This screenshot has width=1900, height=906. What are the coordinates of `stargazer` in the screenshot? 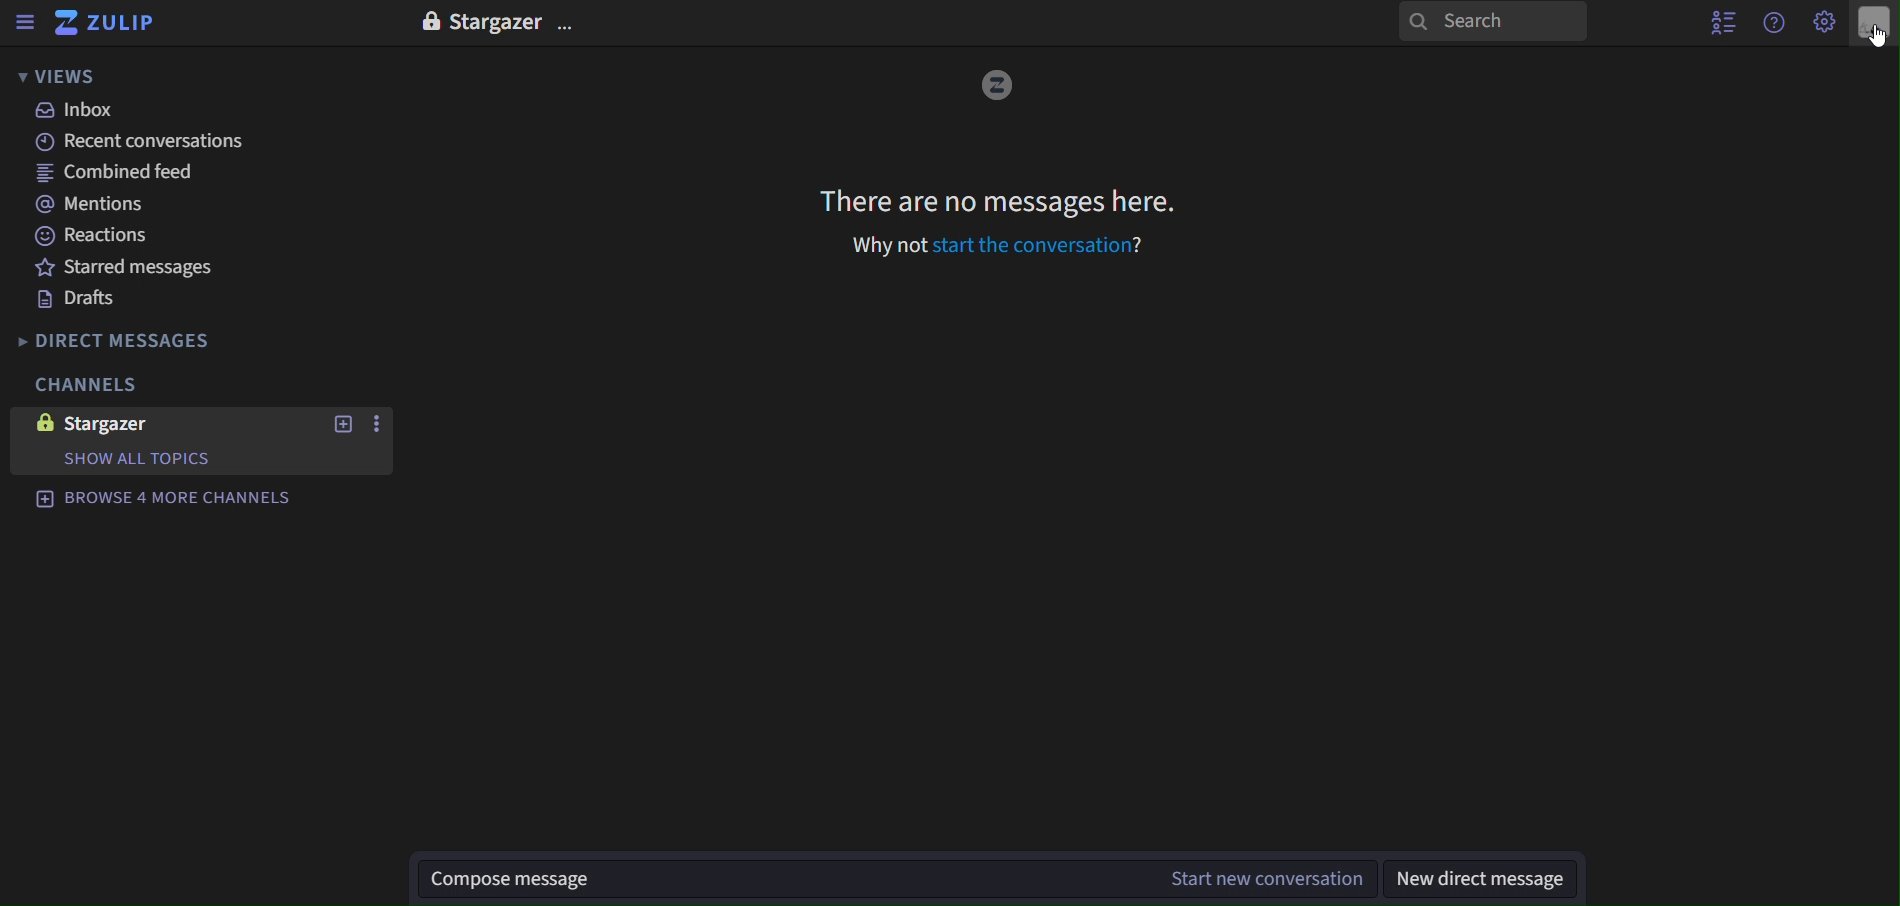 It's located at (478, 21).